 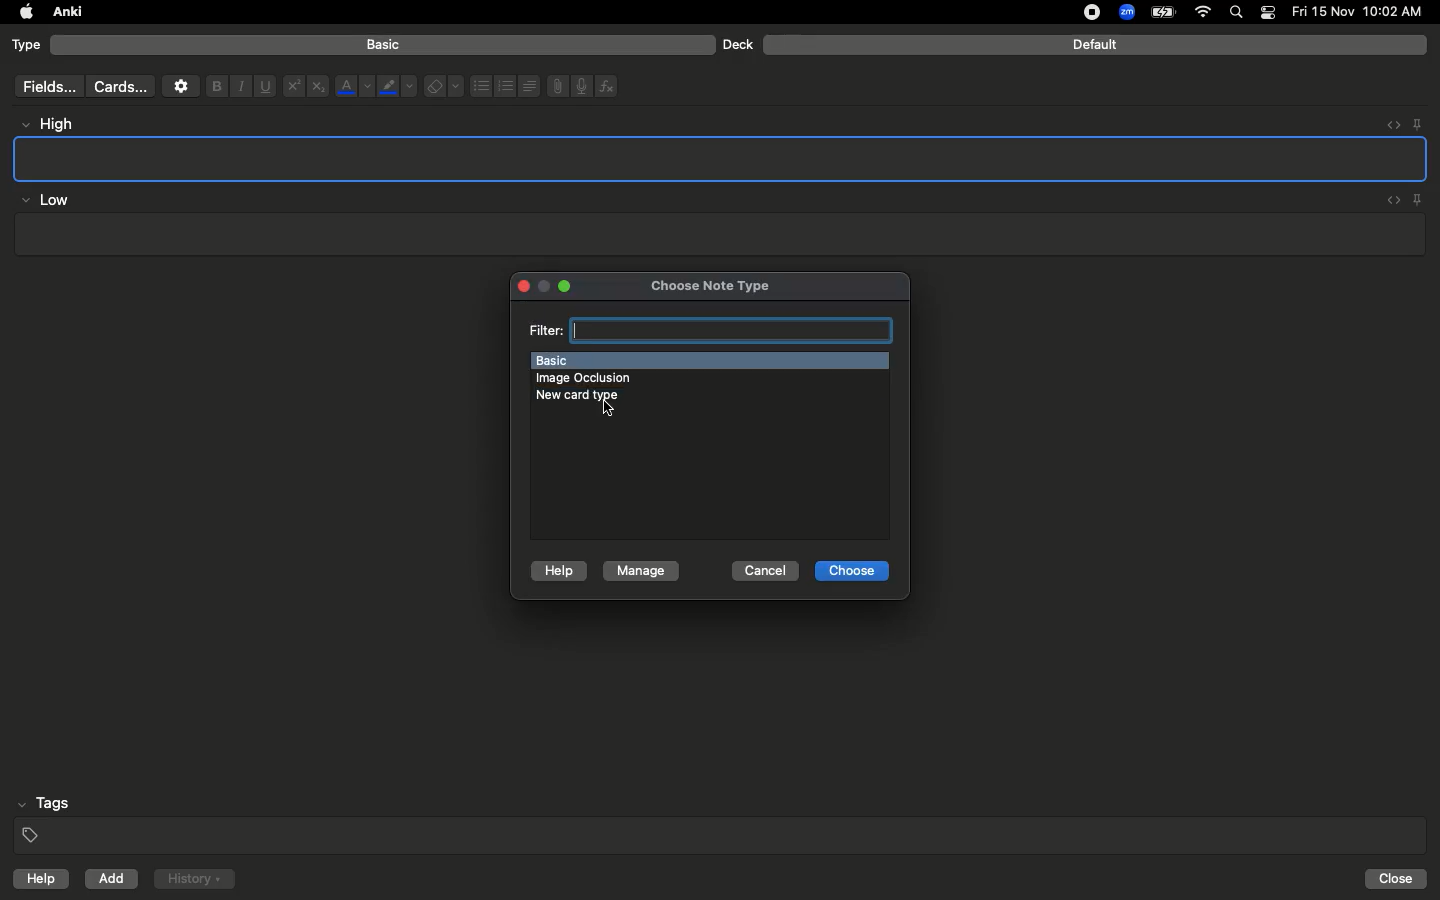 I want to click on Pin, so click(x=1419, y=199).